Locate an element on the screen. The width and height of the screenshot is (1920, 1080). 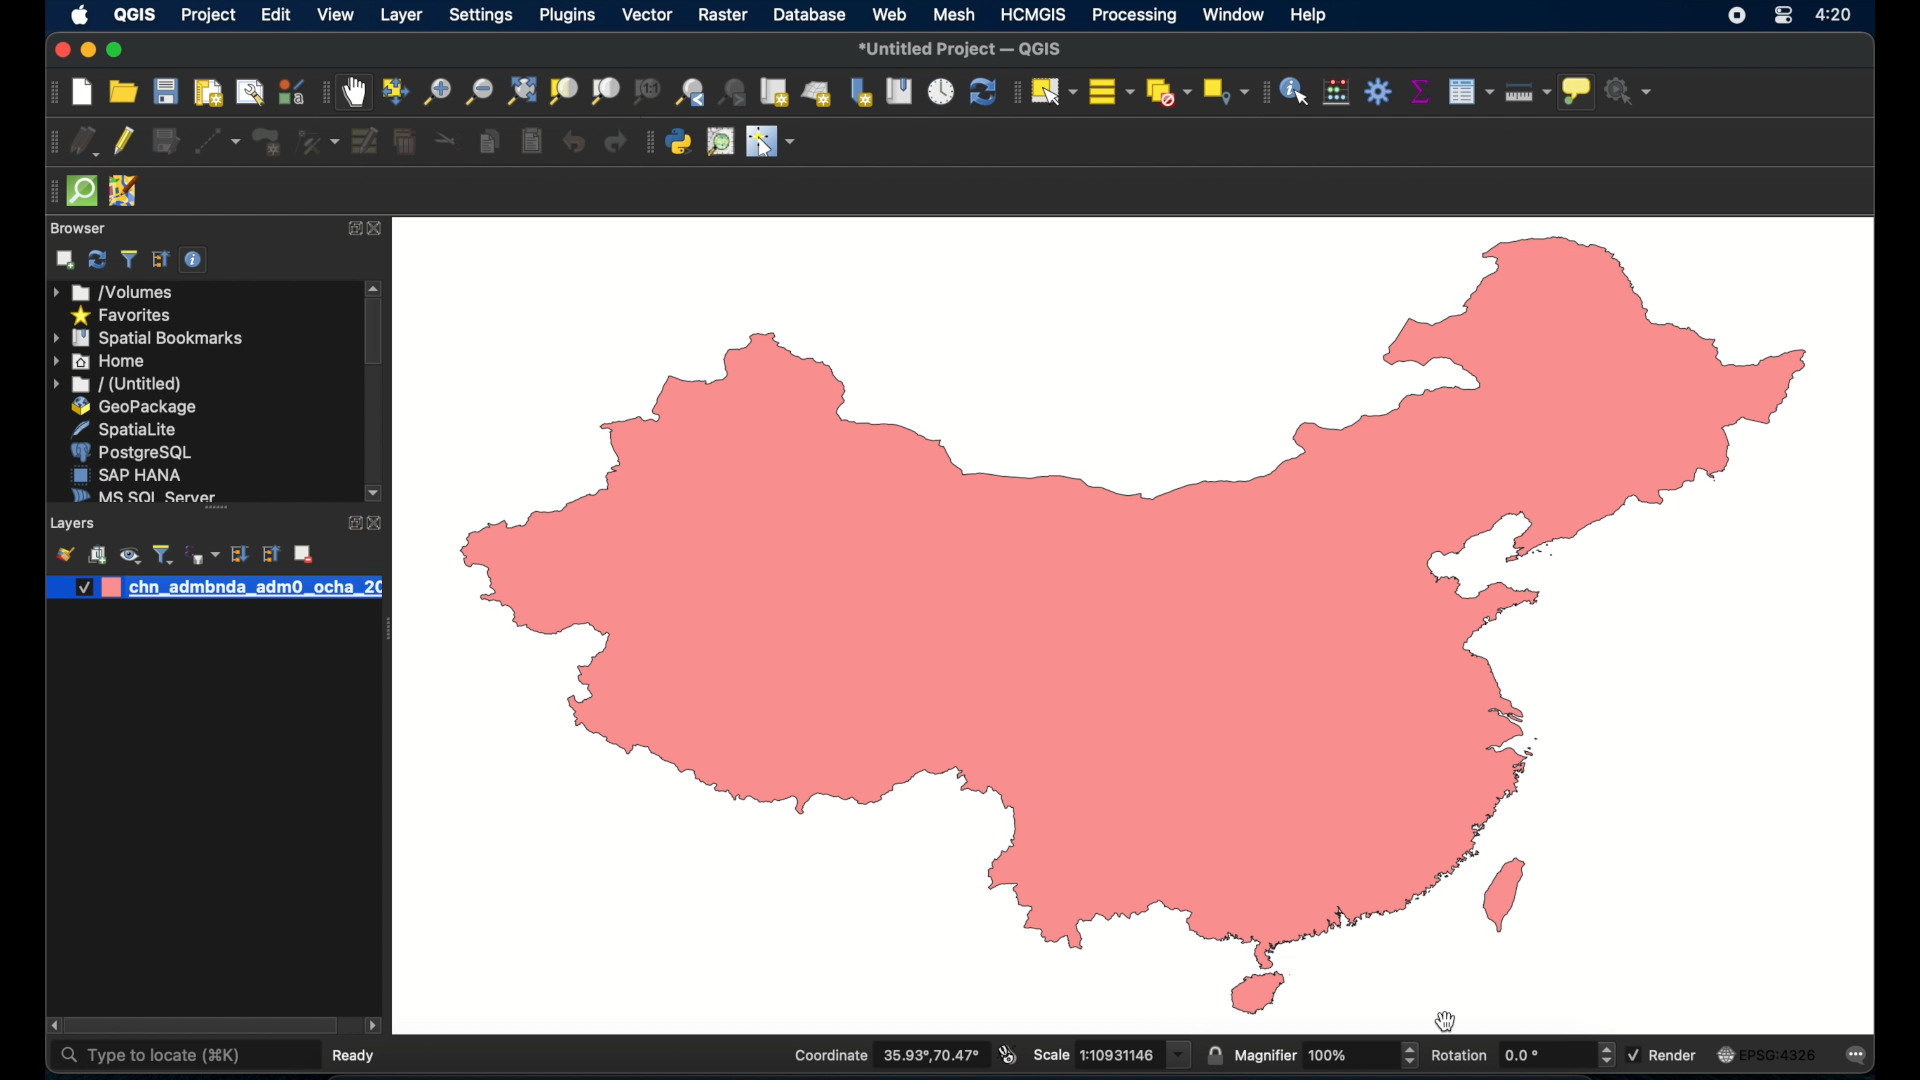
apple icon is located at coordinates (78, 15).